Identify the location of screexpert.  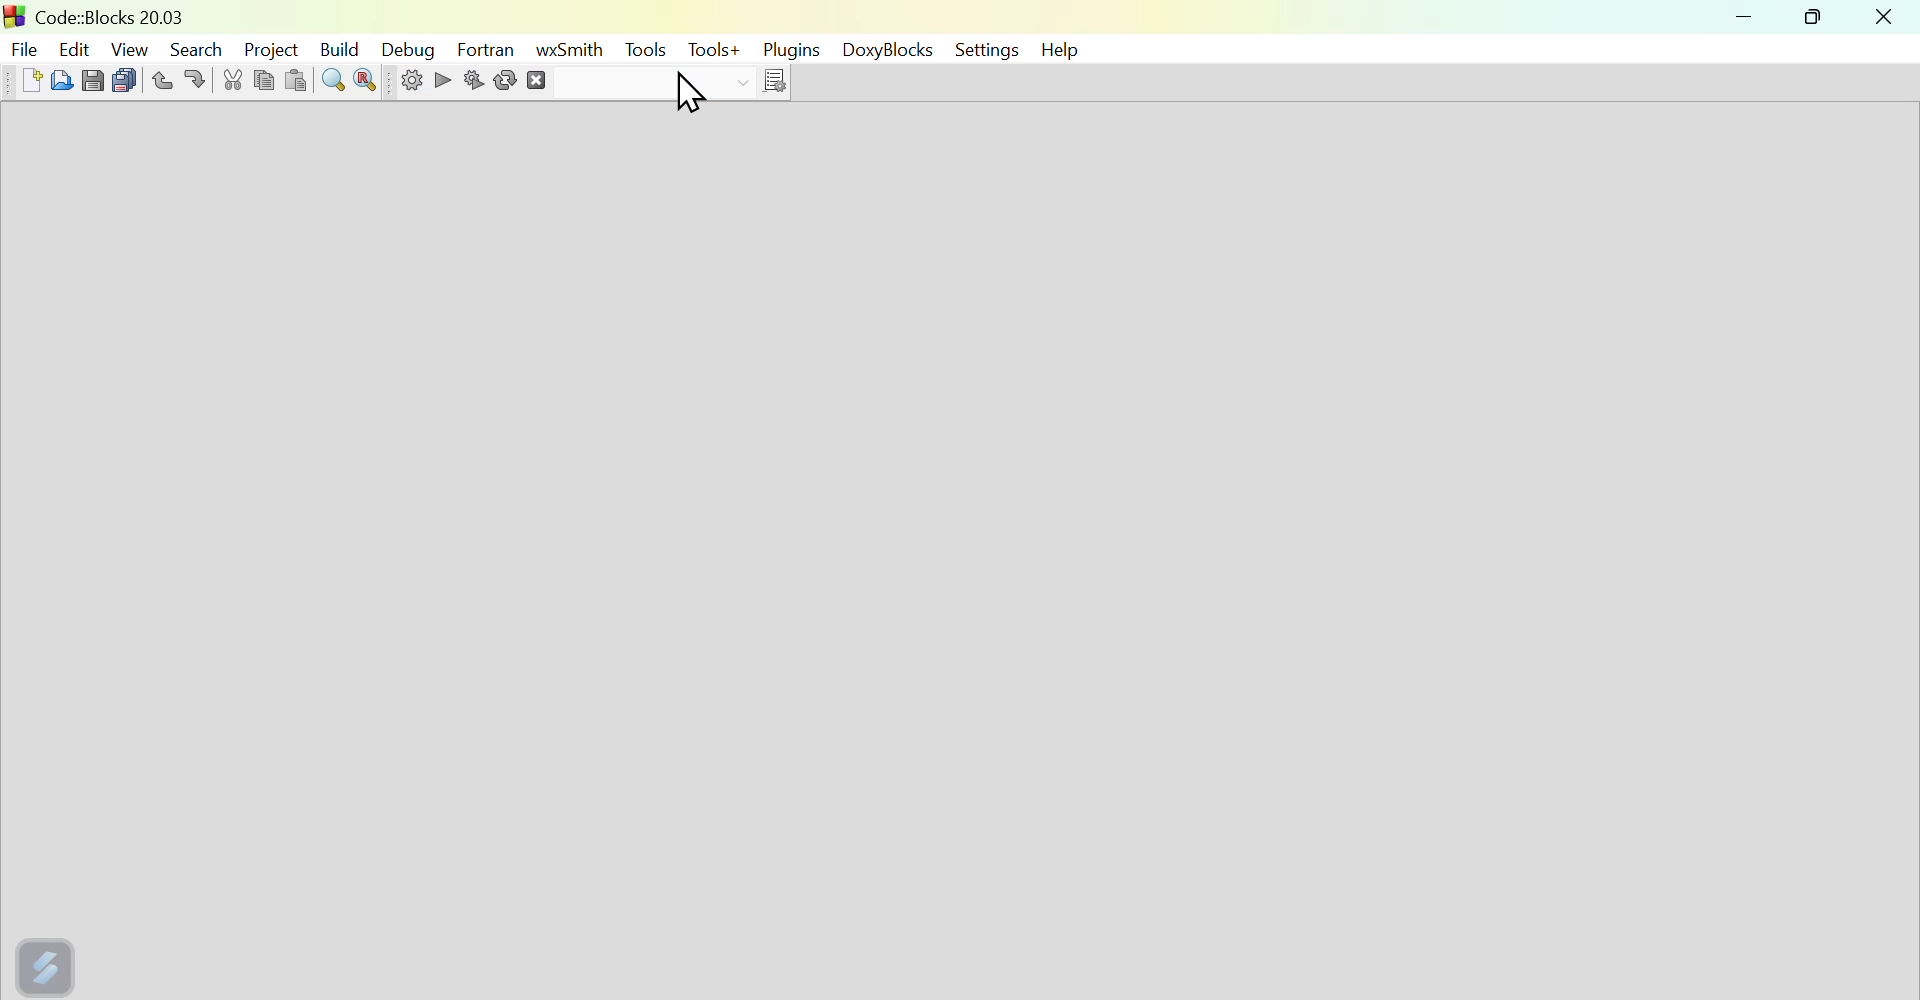
(49, 963).